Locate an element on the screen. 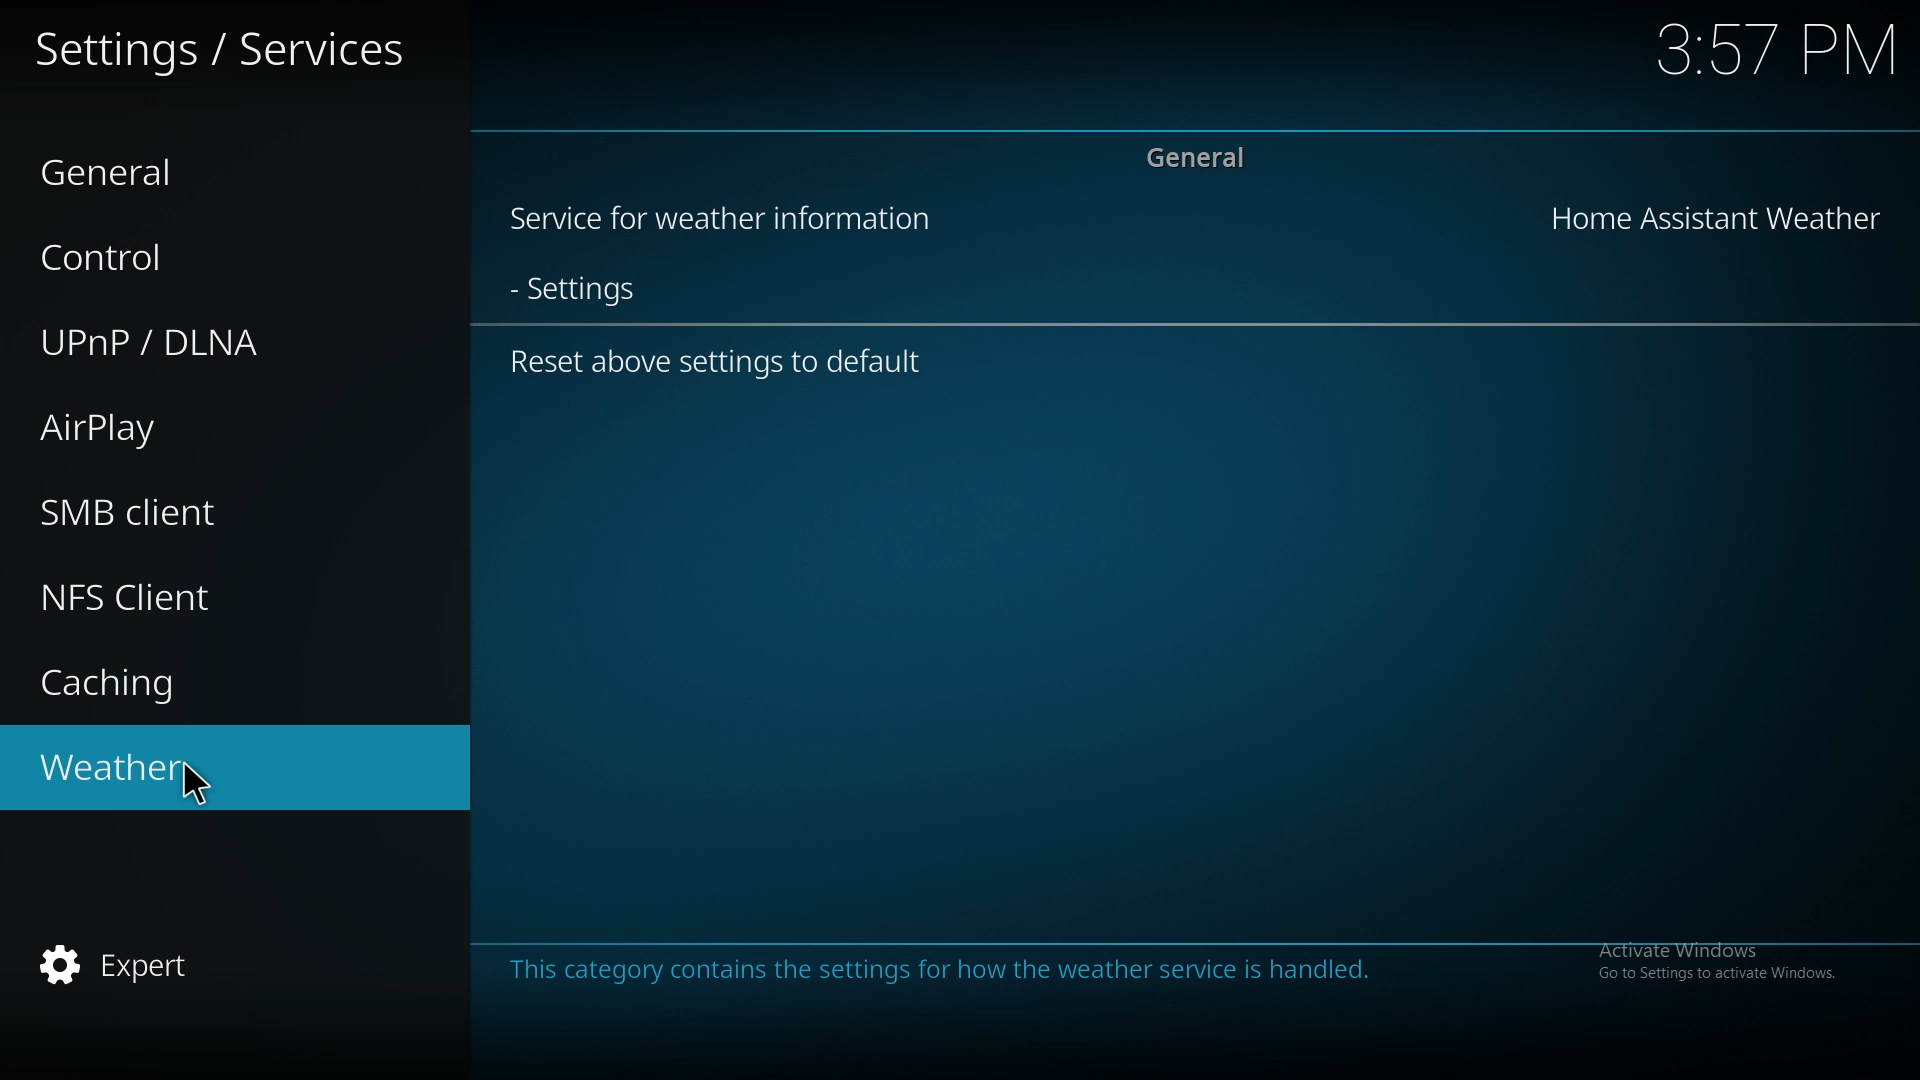 The image size is (1920, 1080). airplay is located at coordinates (194, 429).